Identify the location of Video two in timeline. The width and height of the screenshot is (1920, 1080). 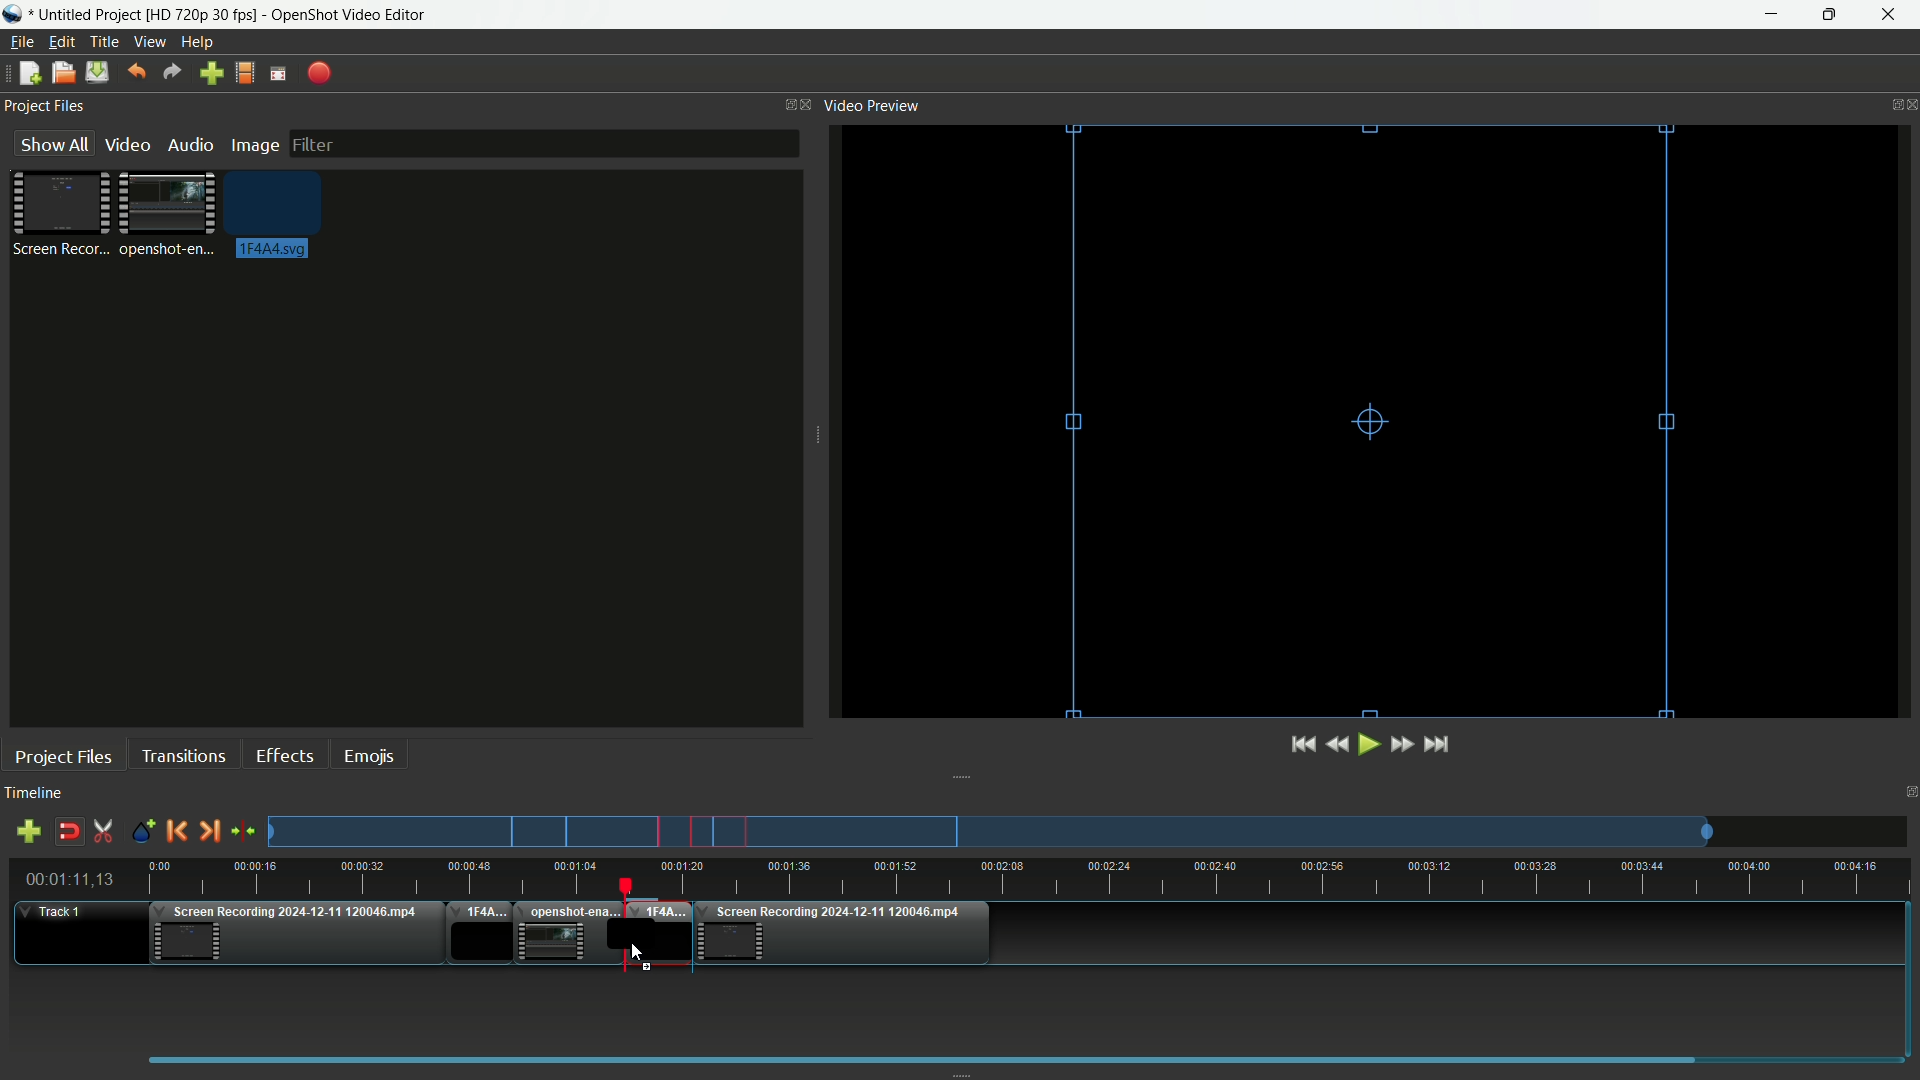
(565, 934).